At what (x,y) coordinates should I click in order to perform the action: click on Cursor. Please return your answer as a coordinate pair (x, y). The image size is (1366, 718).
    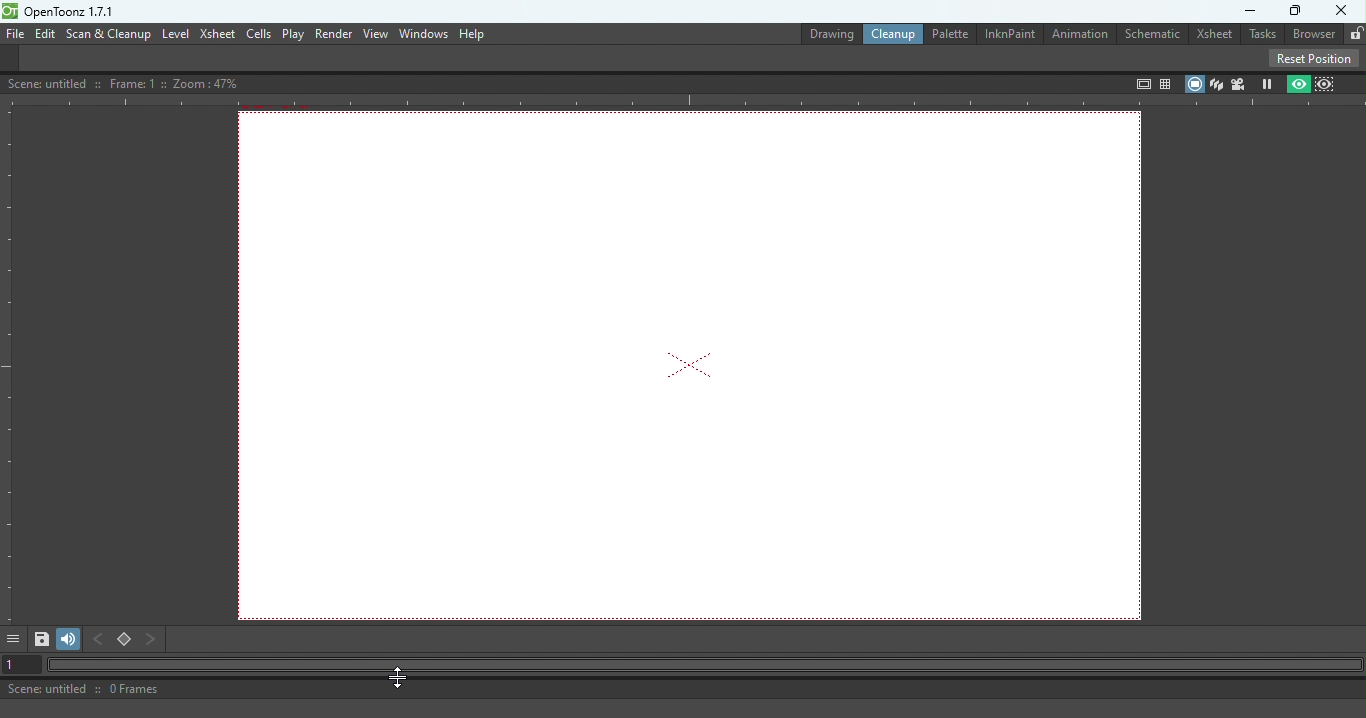
    Looking at the image, I should click on (400, 677).